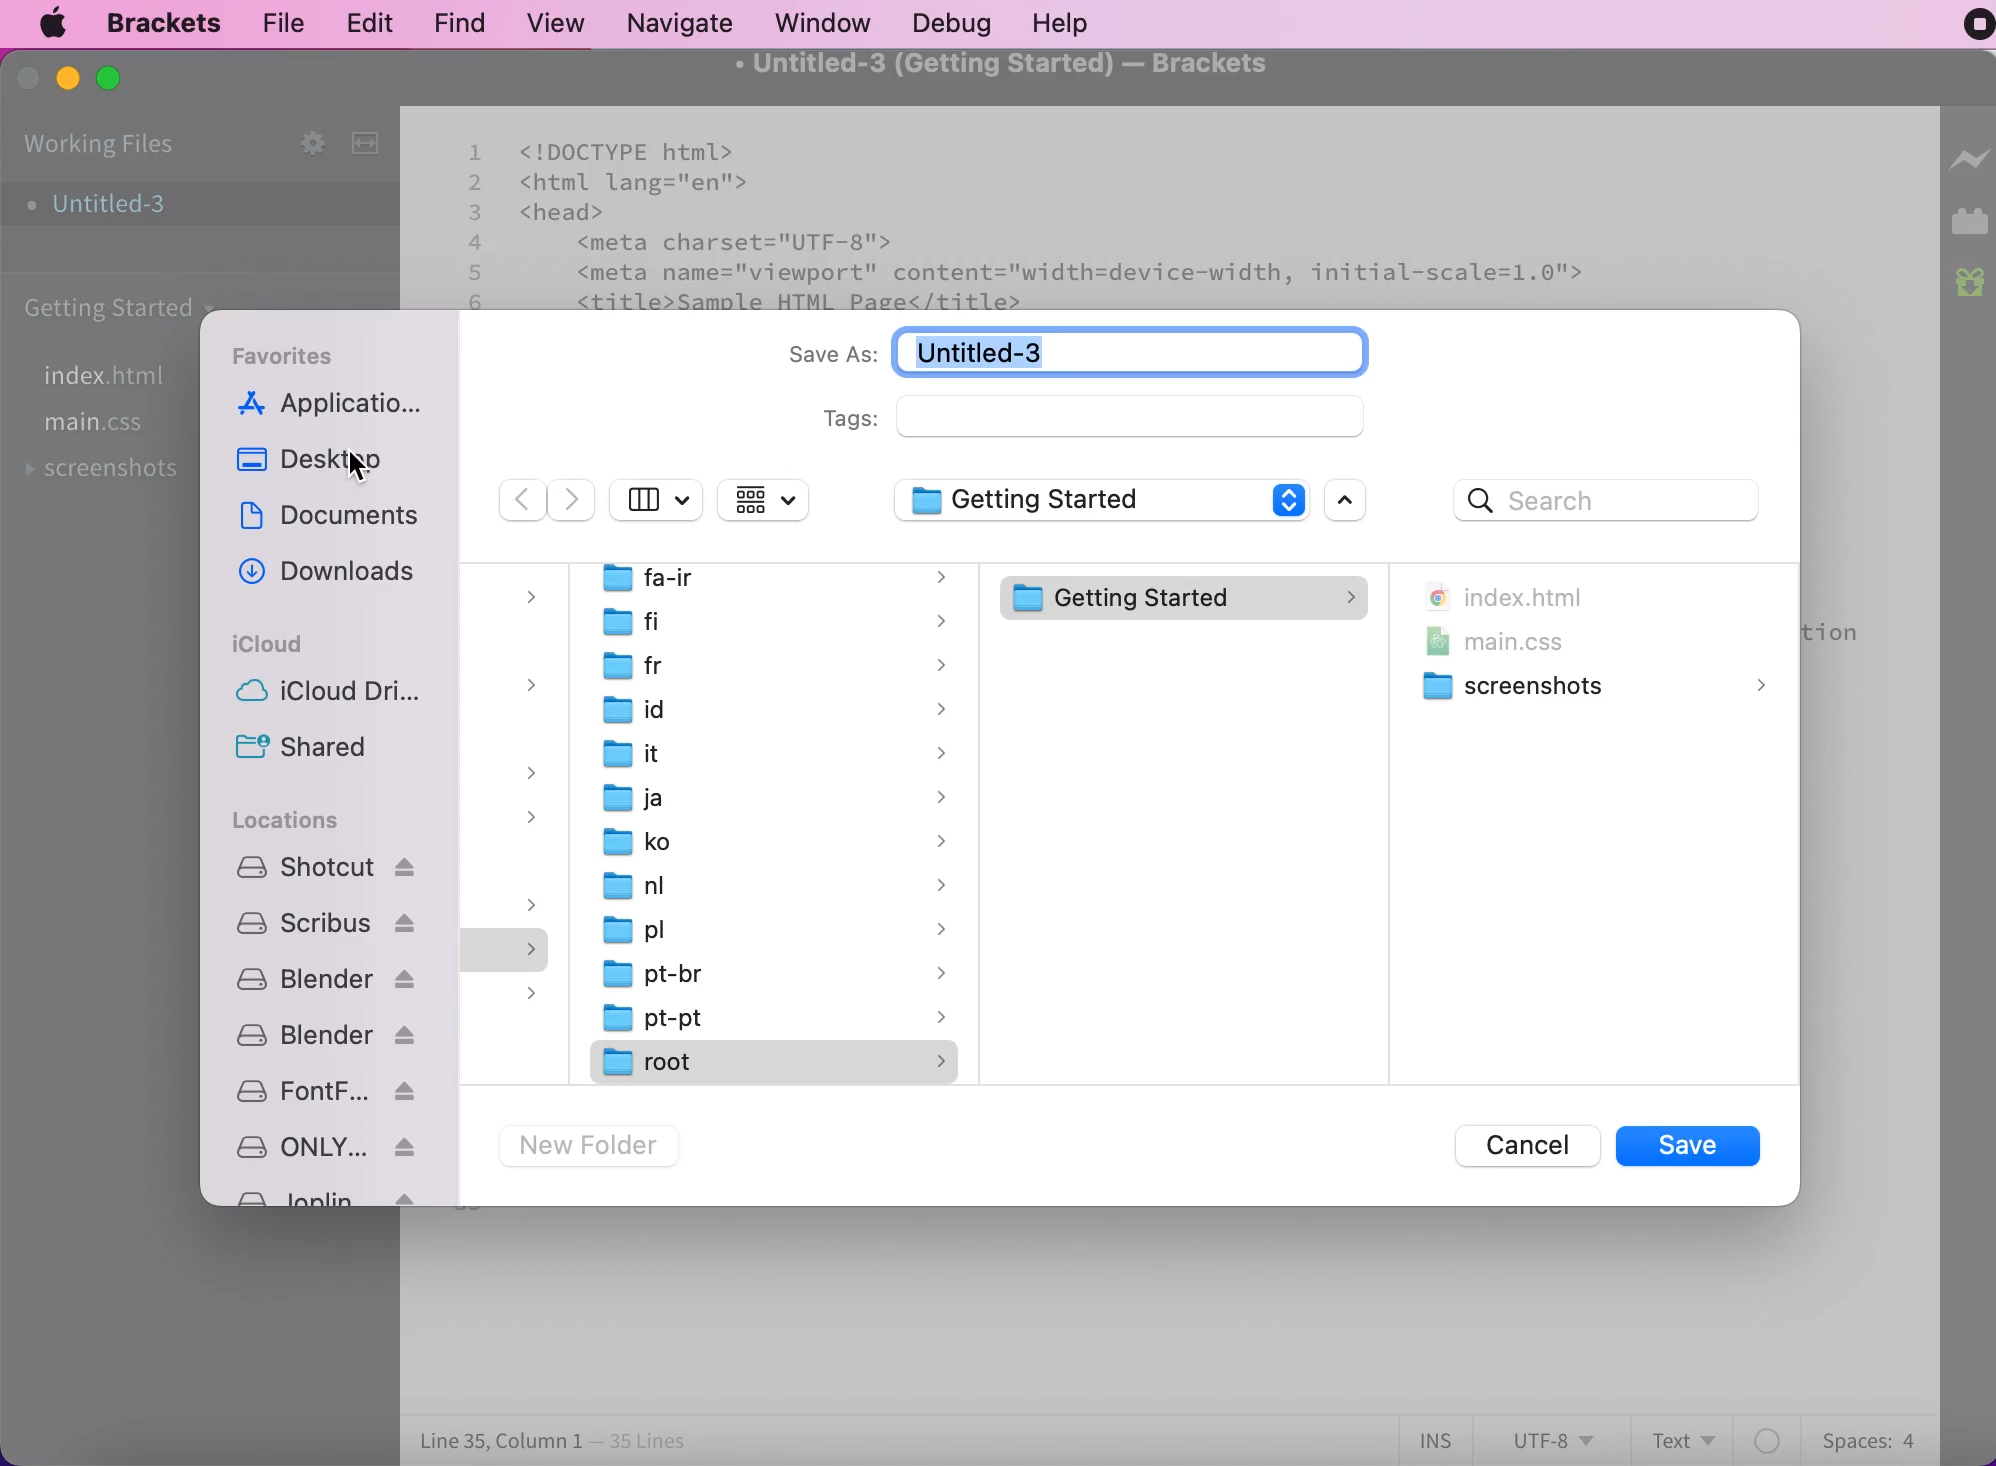 The height and width of the screenshot is (1466, 1996). What do you see at coordinates (1087, 23) in the screenshot?
I see `help` at bounding box center [1087, 23].